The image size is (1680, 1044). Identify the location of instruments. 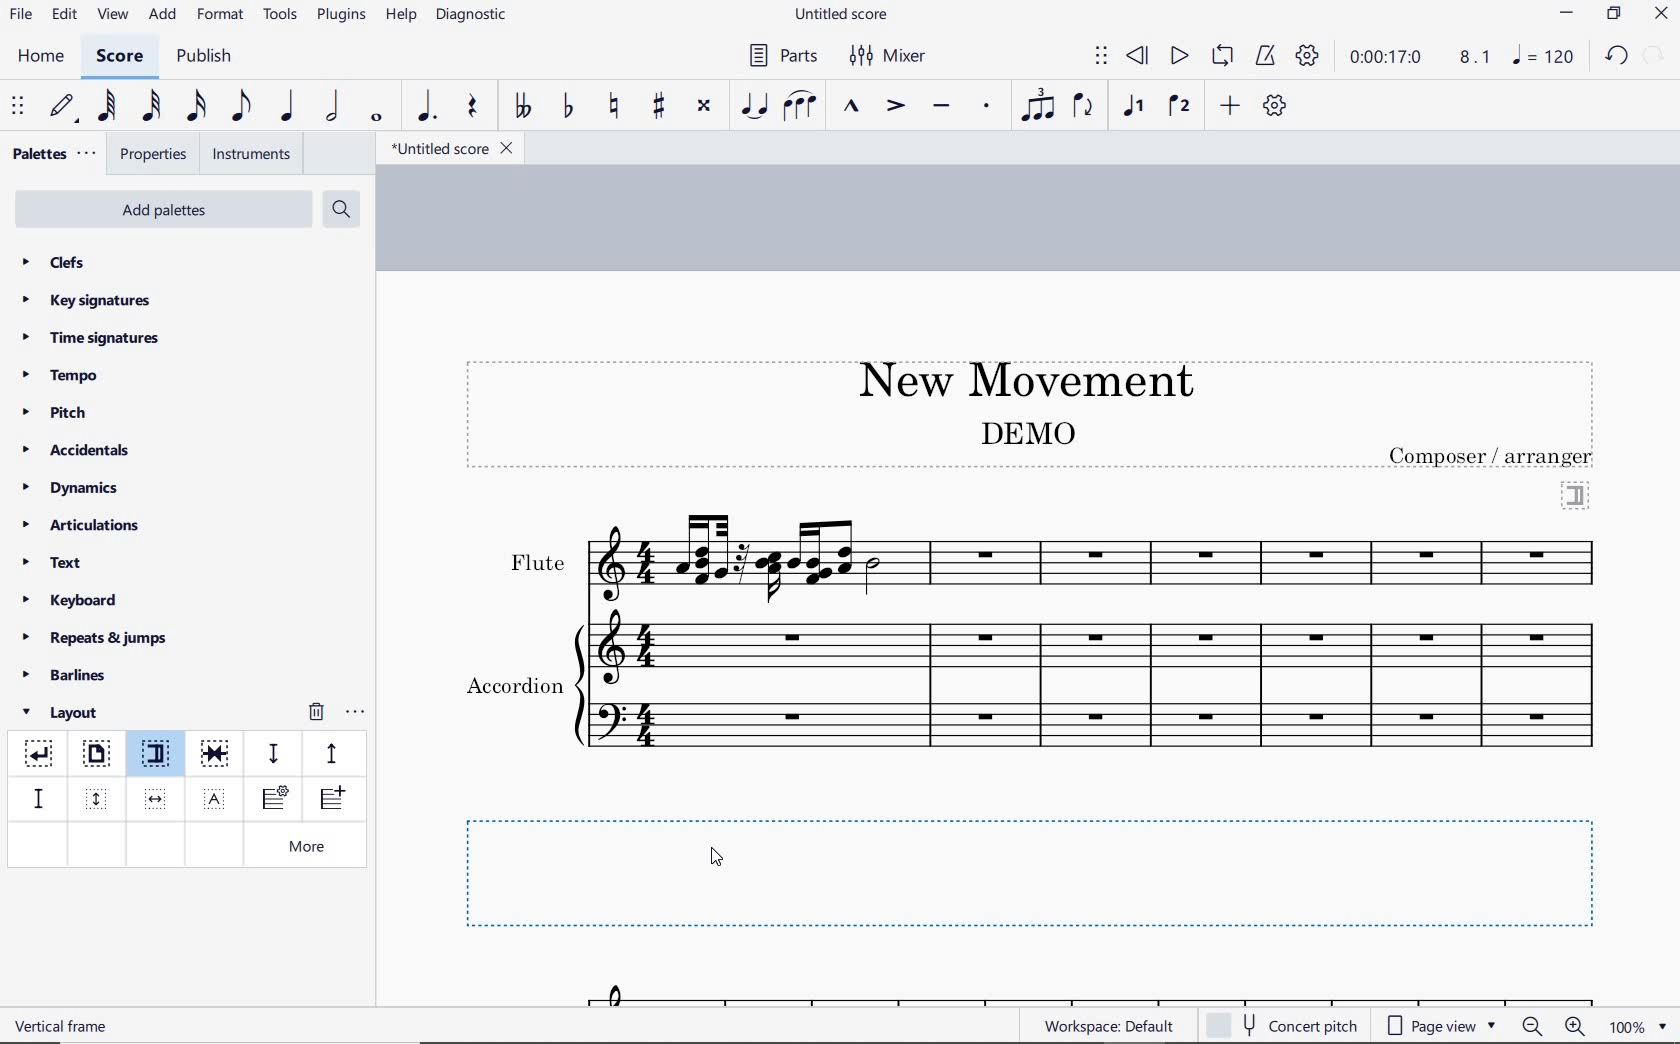
(248, 155).